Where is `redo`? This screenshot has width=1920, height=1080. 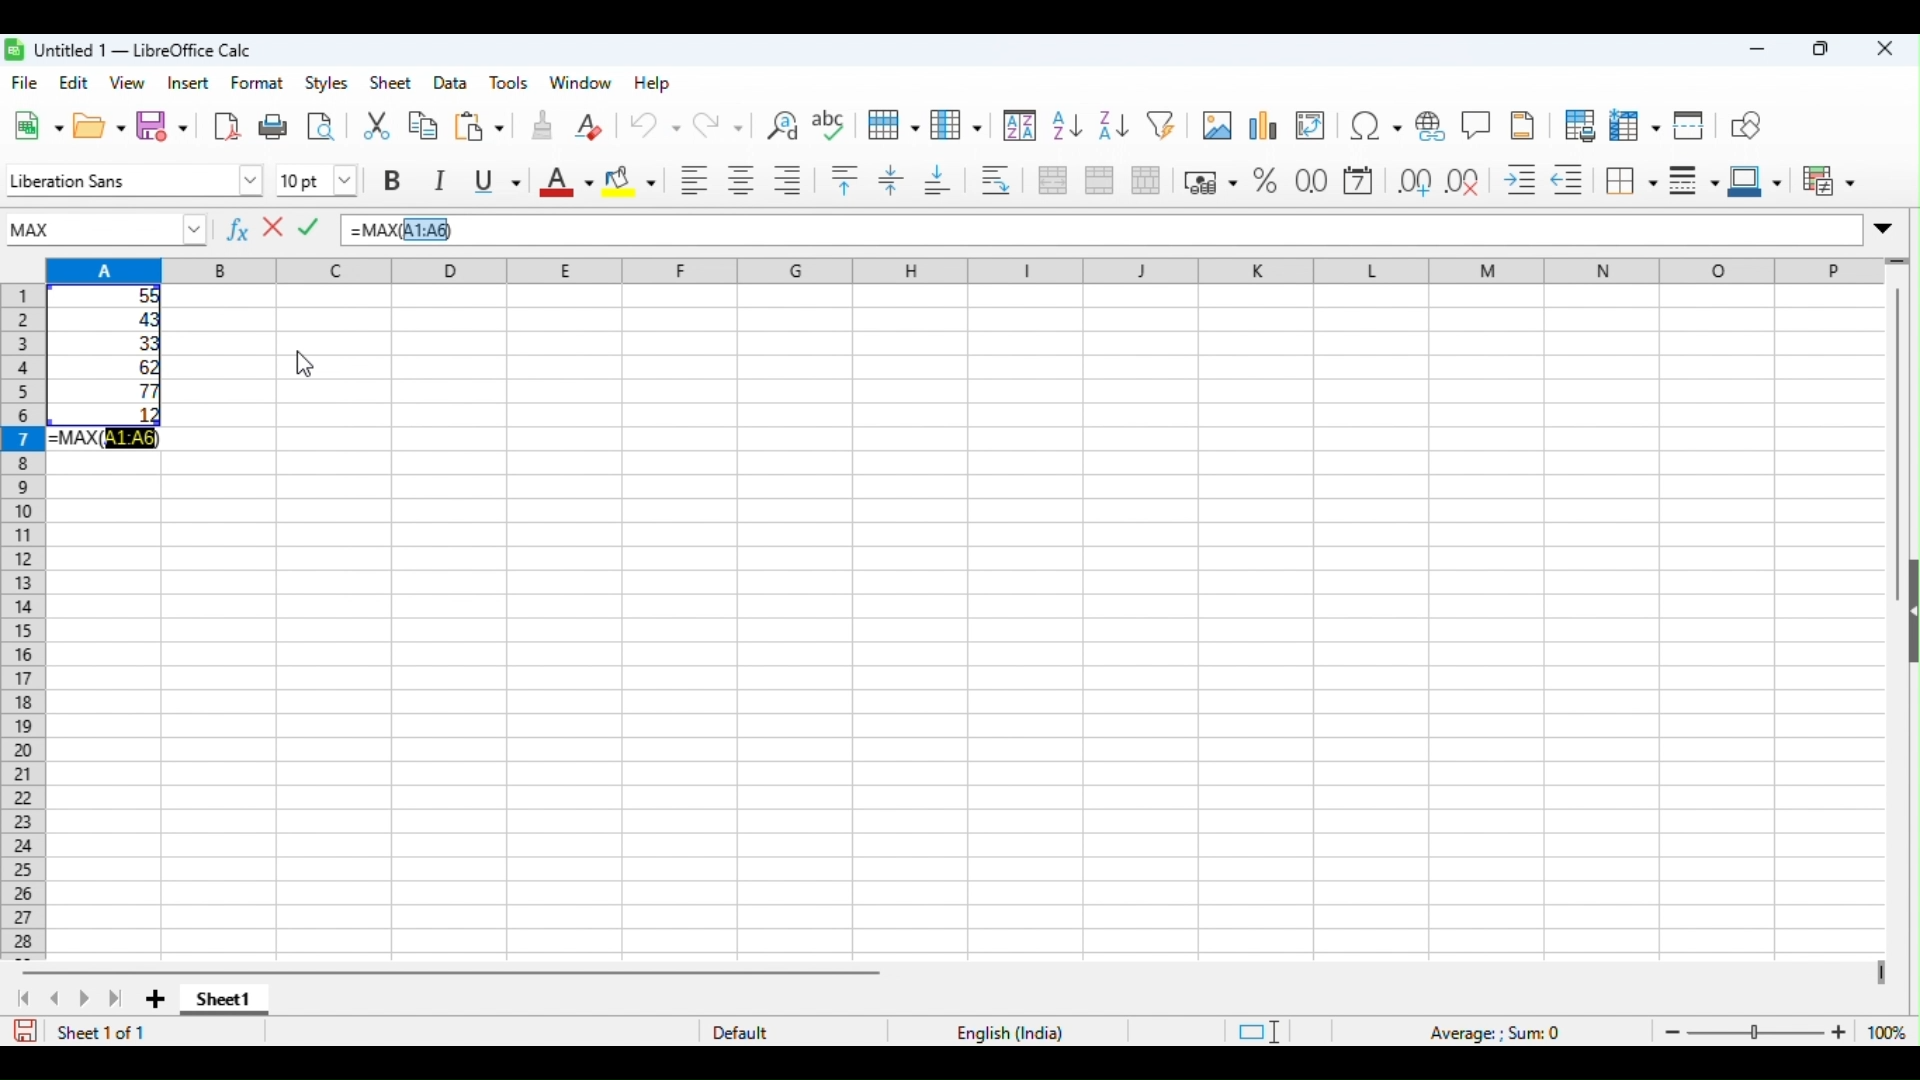 redo is located at coordinates (721, 127).